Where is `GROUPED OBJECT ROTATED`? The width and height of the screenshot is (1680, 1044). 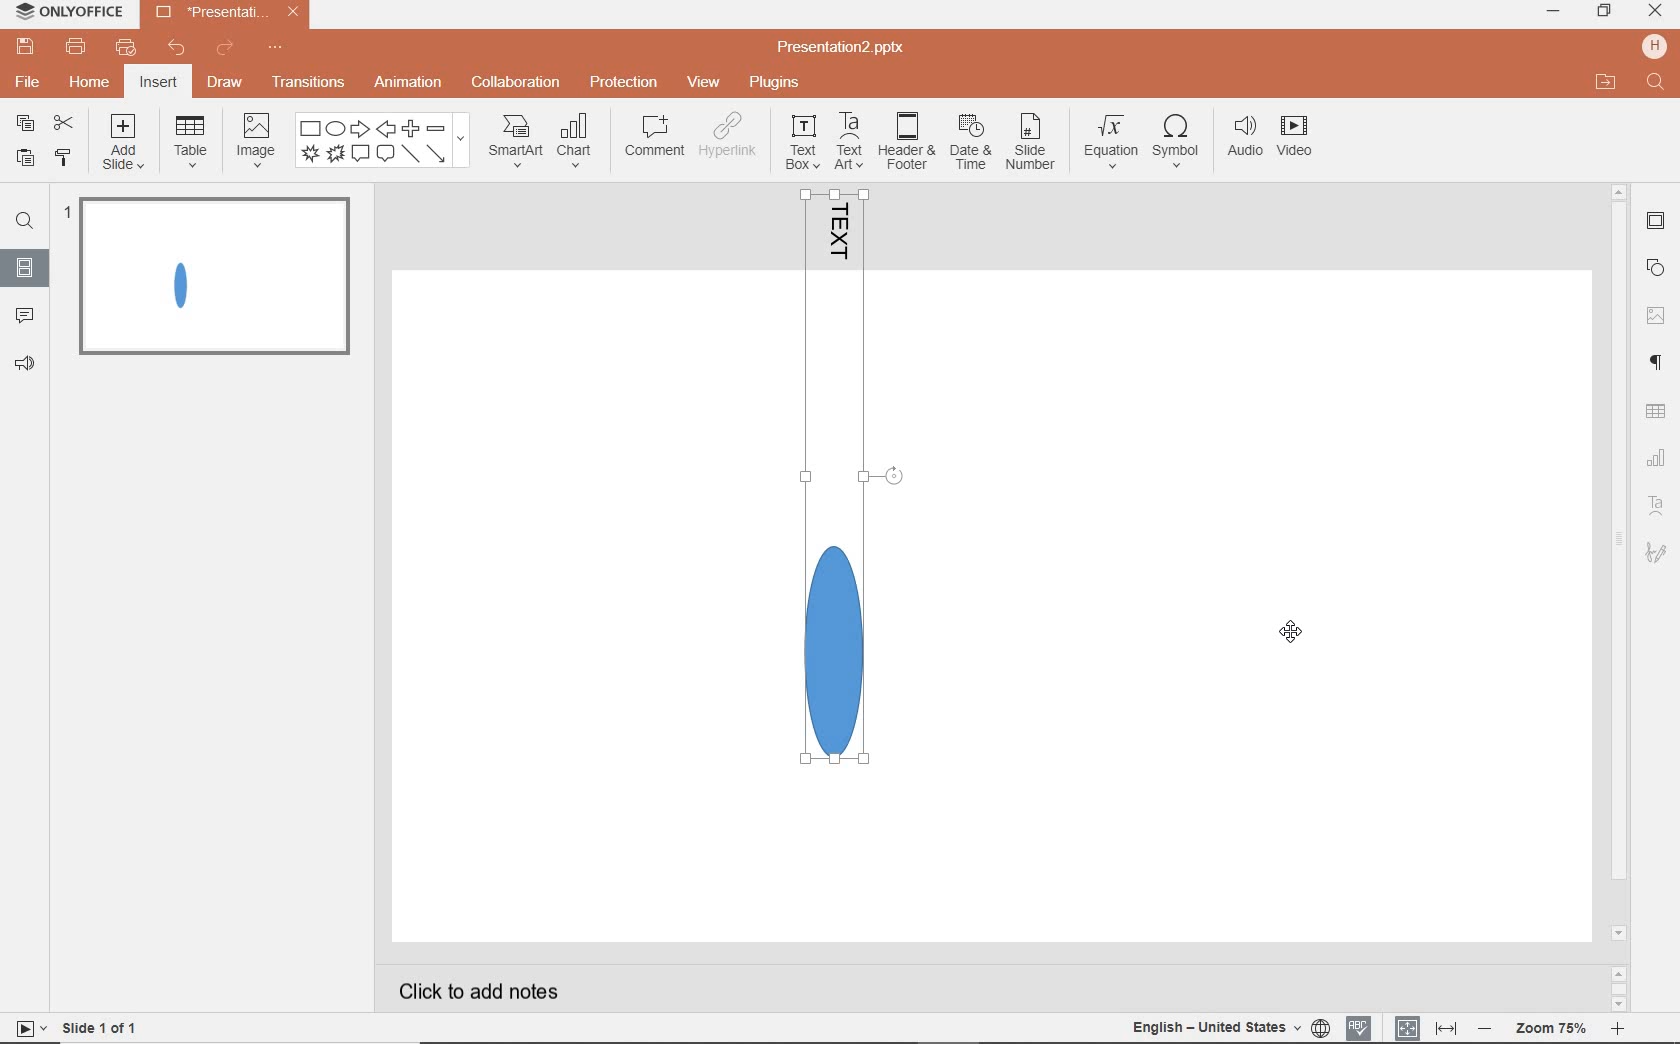 GROUPED OBJECT ROTATED is located at coordinates (180, 267).